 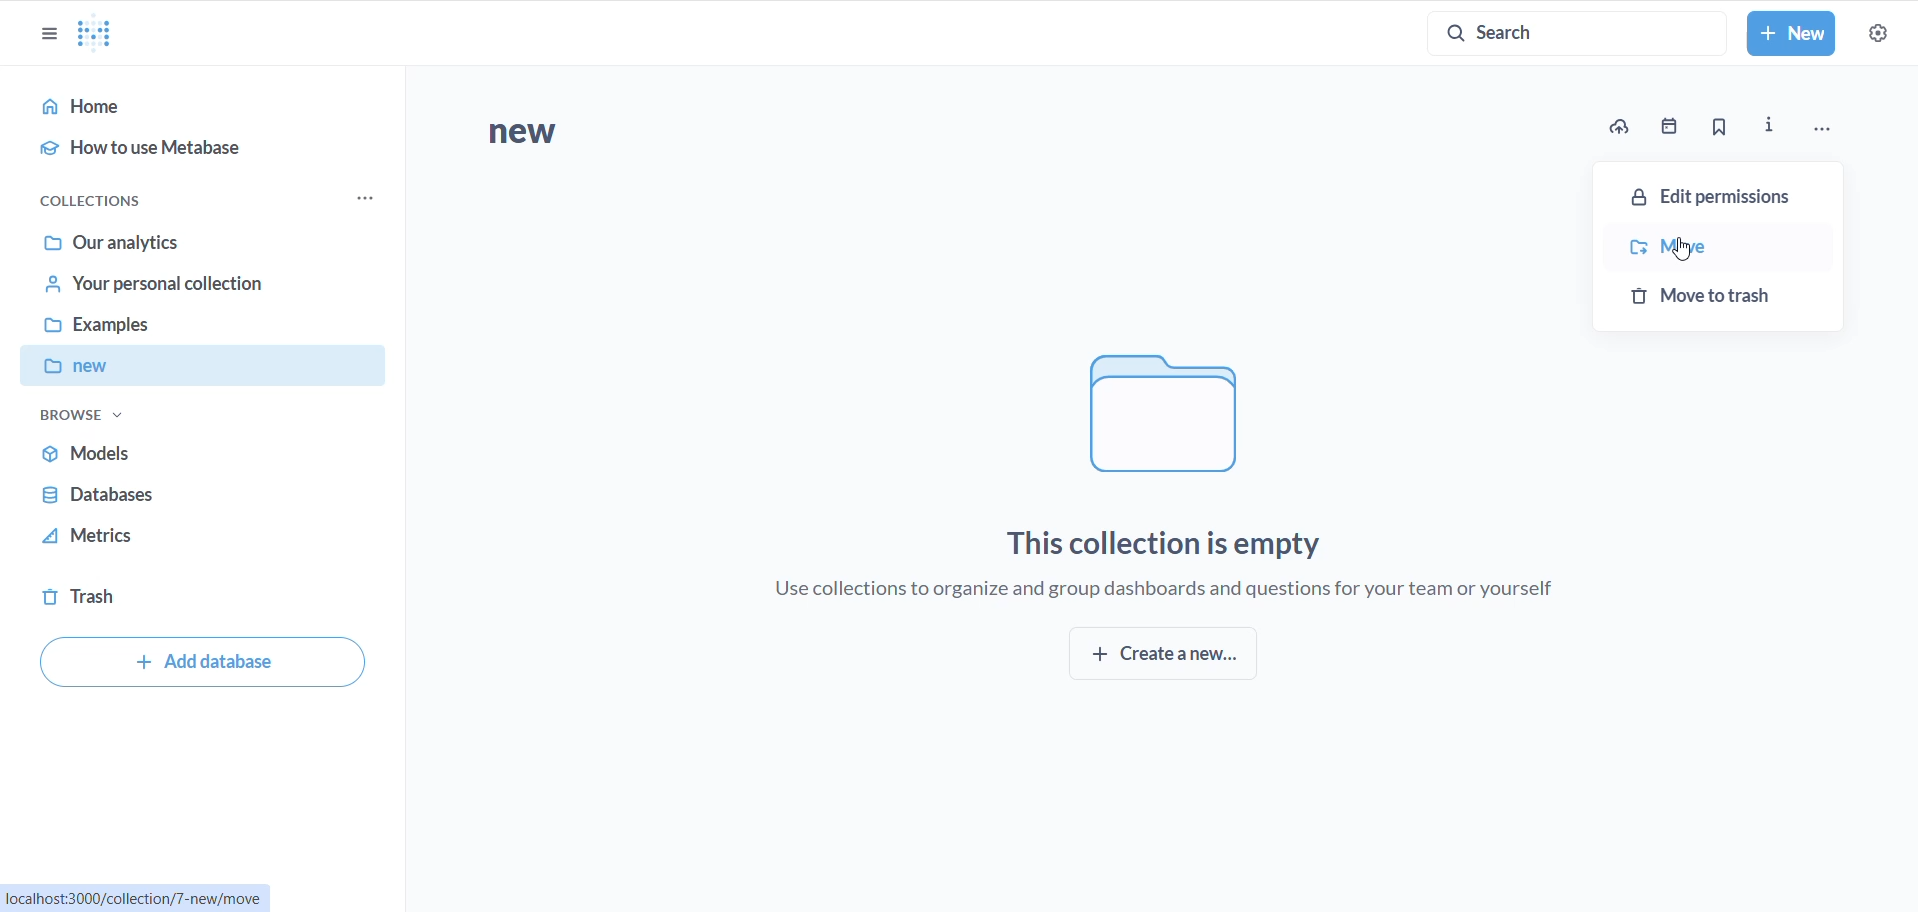 I want to click on new, so click(x=582, y=137).